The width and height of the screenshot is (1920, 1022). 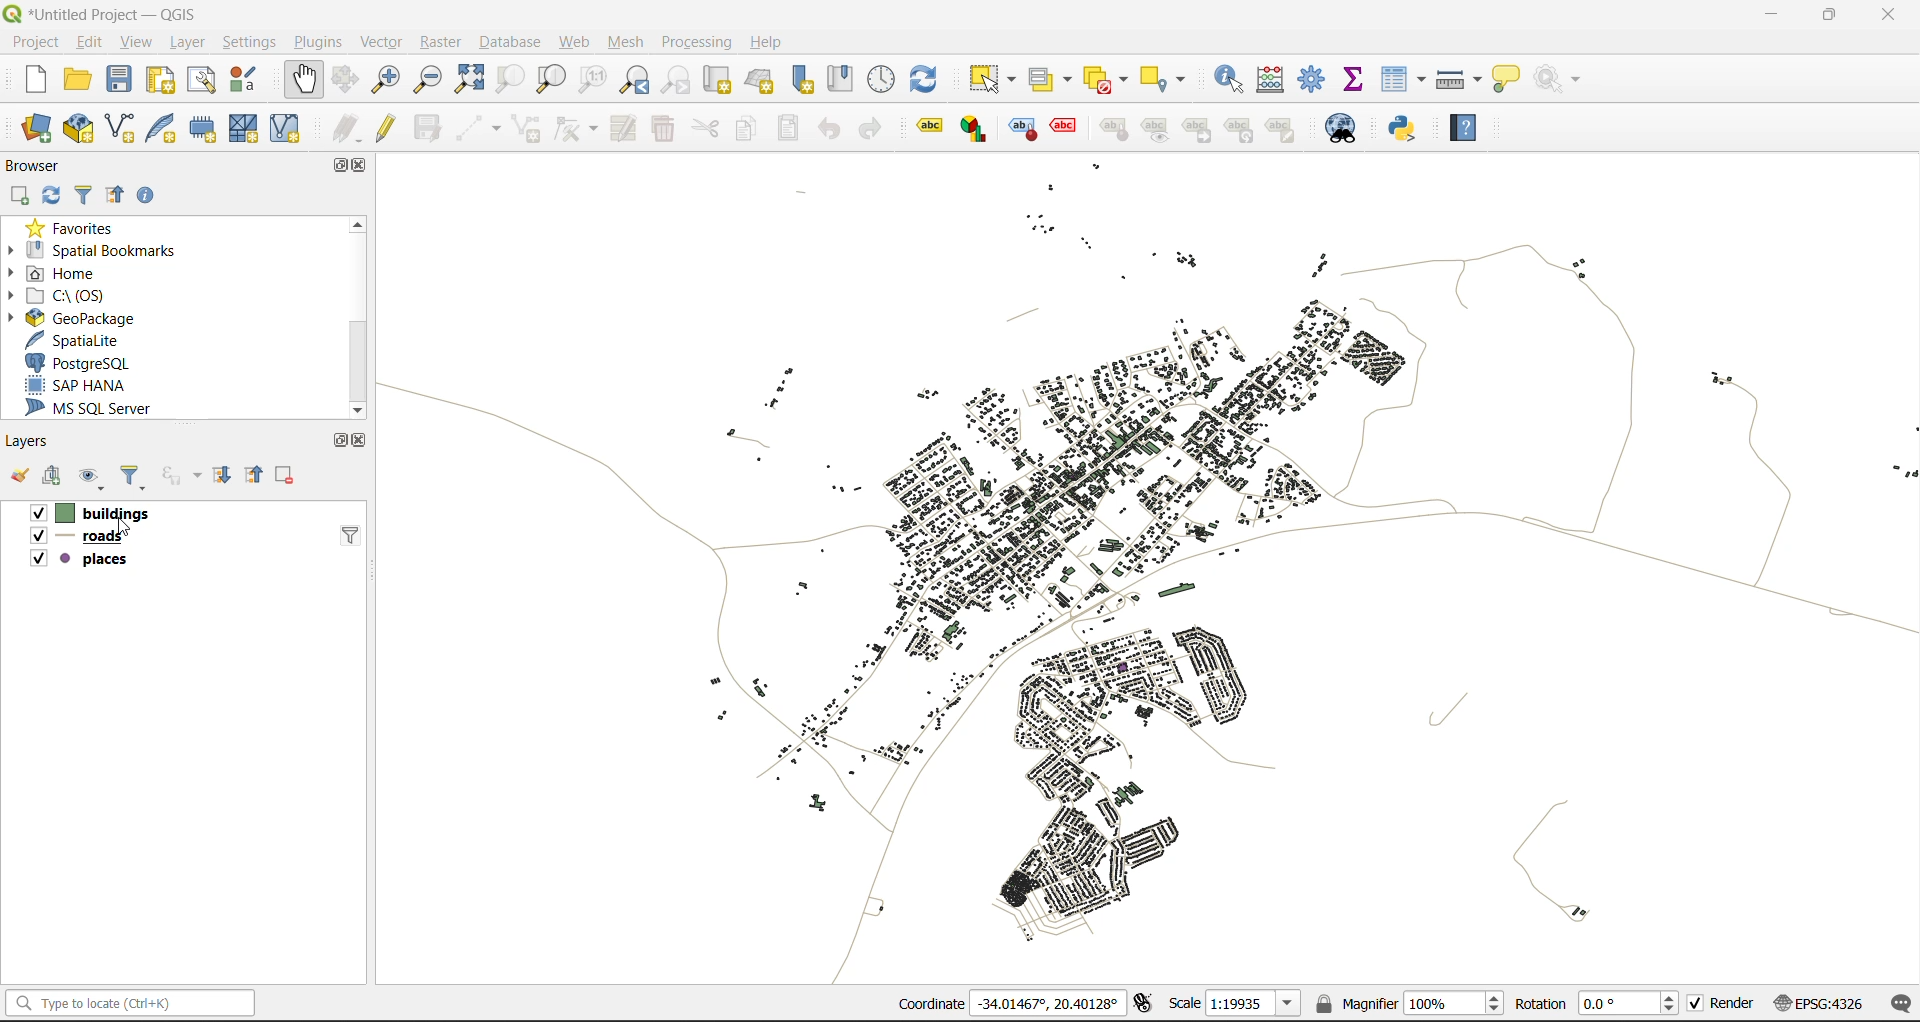 What do you see at coordinates (883, 78) in the screenshot?
I see `control panel` at bounding box center [883, 78].